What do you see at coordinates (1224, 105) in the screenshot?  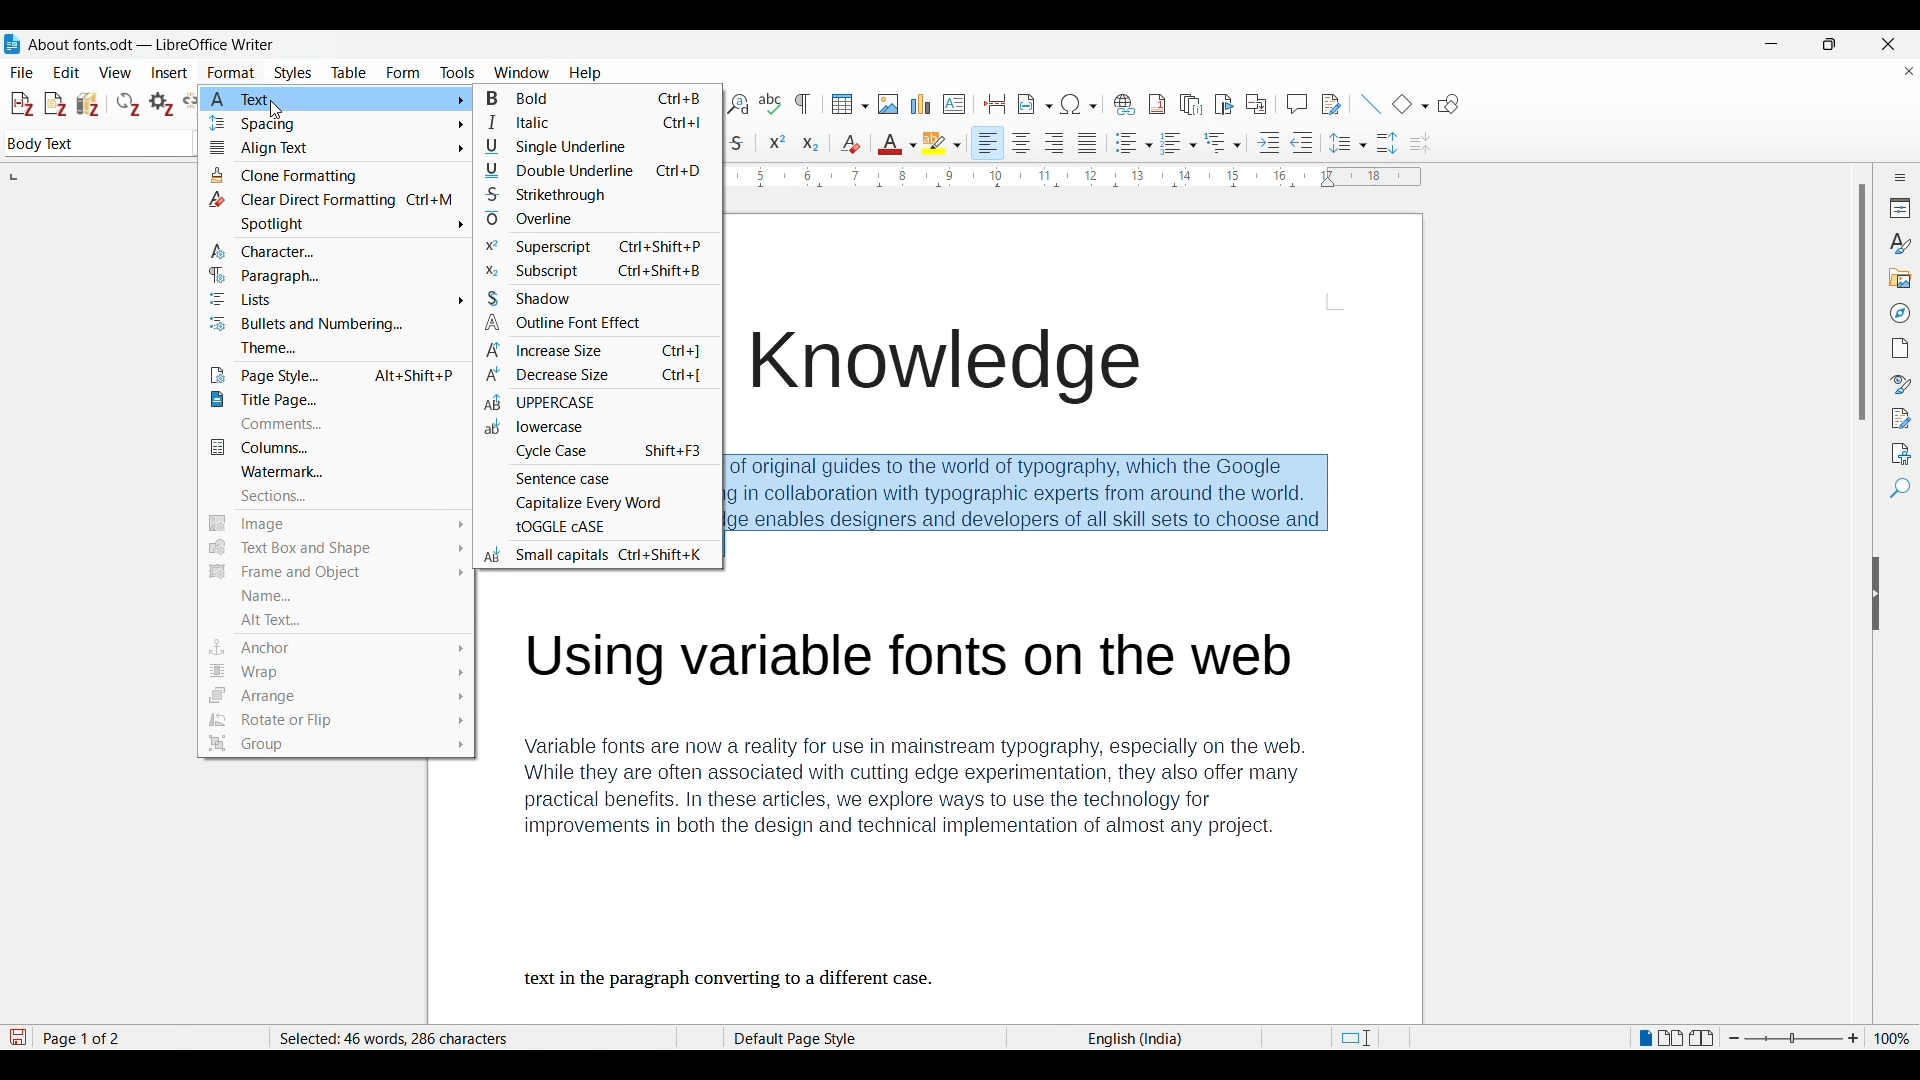 I see `Insert bookmark` at bounding box center [1224, 105].